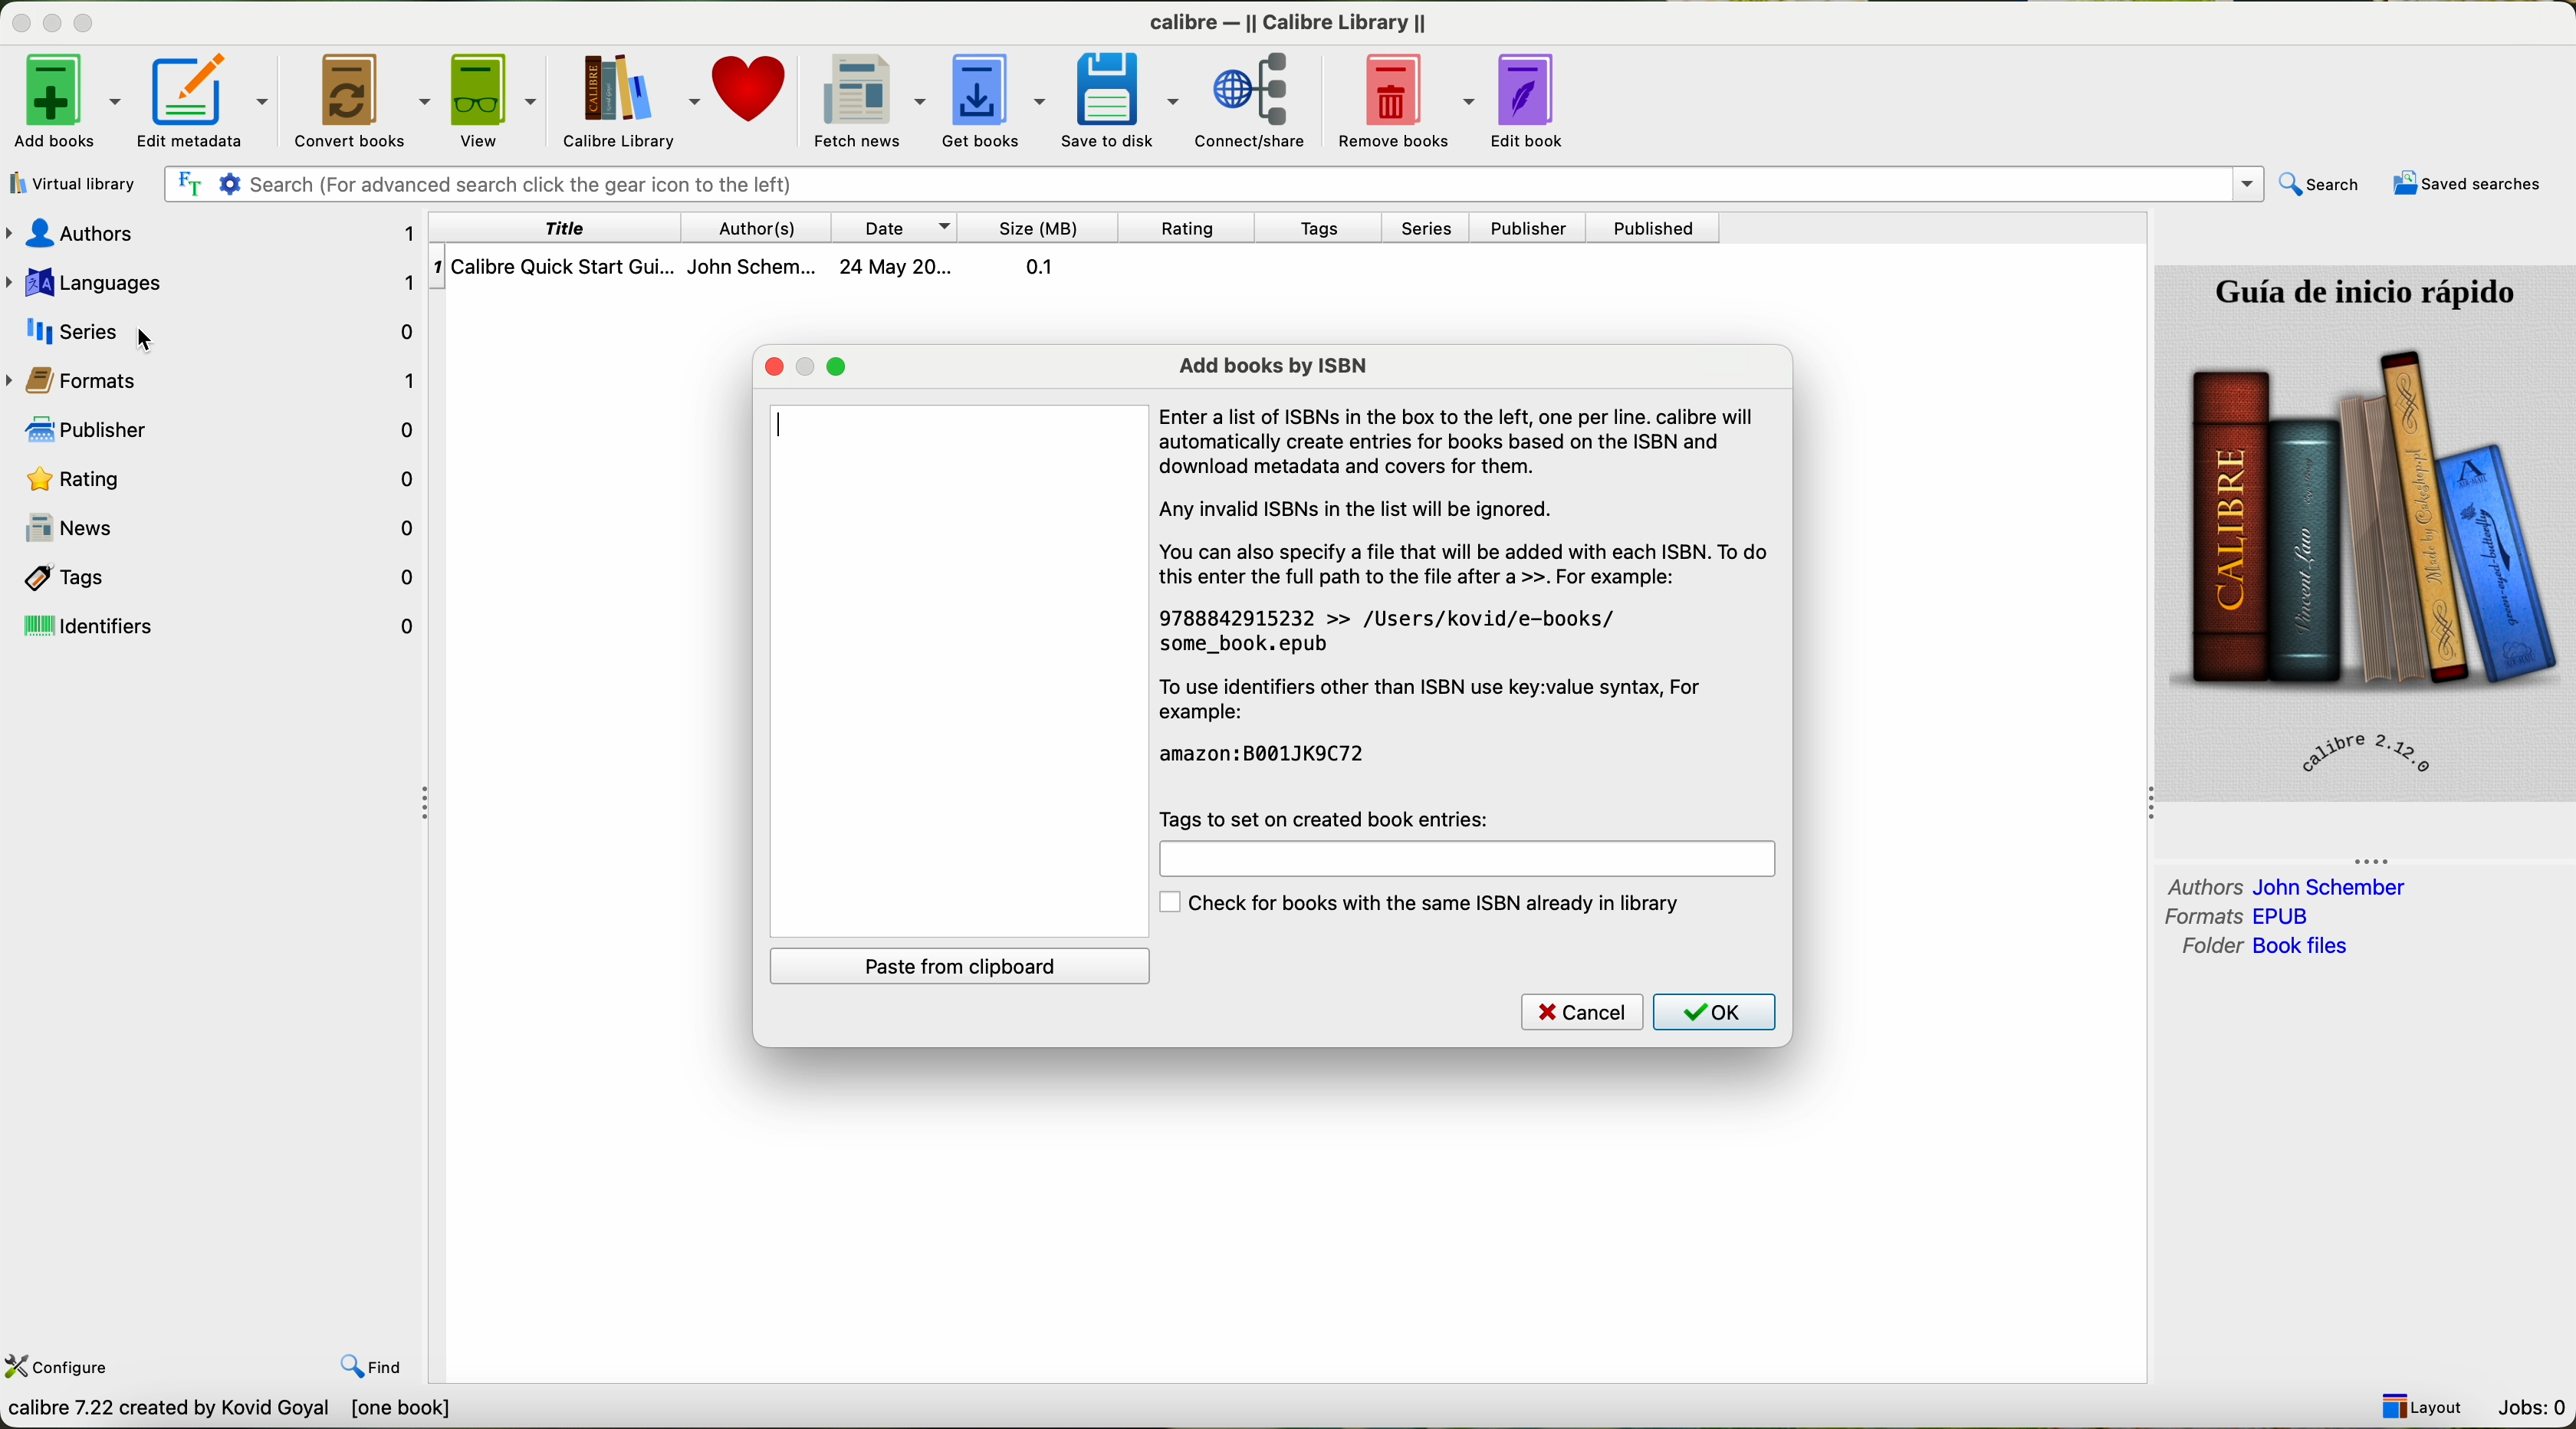  What do you see at coordinates (229, 526) in the screenshot?
I see `news` at bounding box center [229, 526].